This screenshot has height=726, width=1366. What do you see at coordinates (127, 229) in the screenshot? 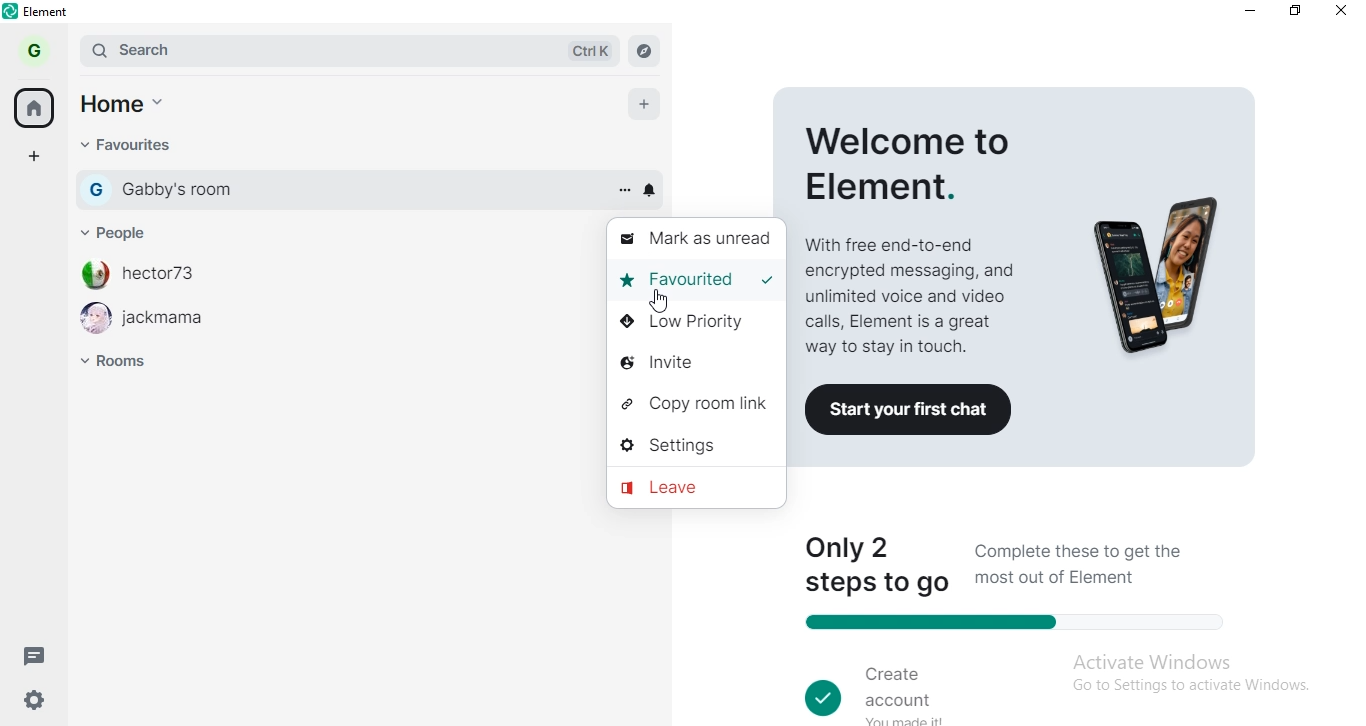
I see `people` at bounding box center [127, 229].